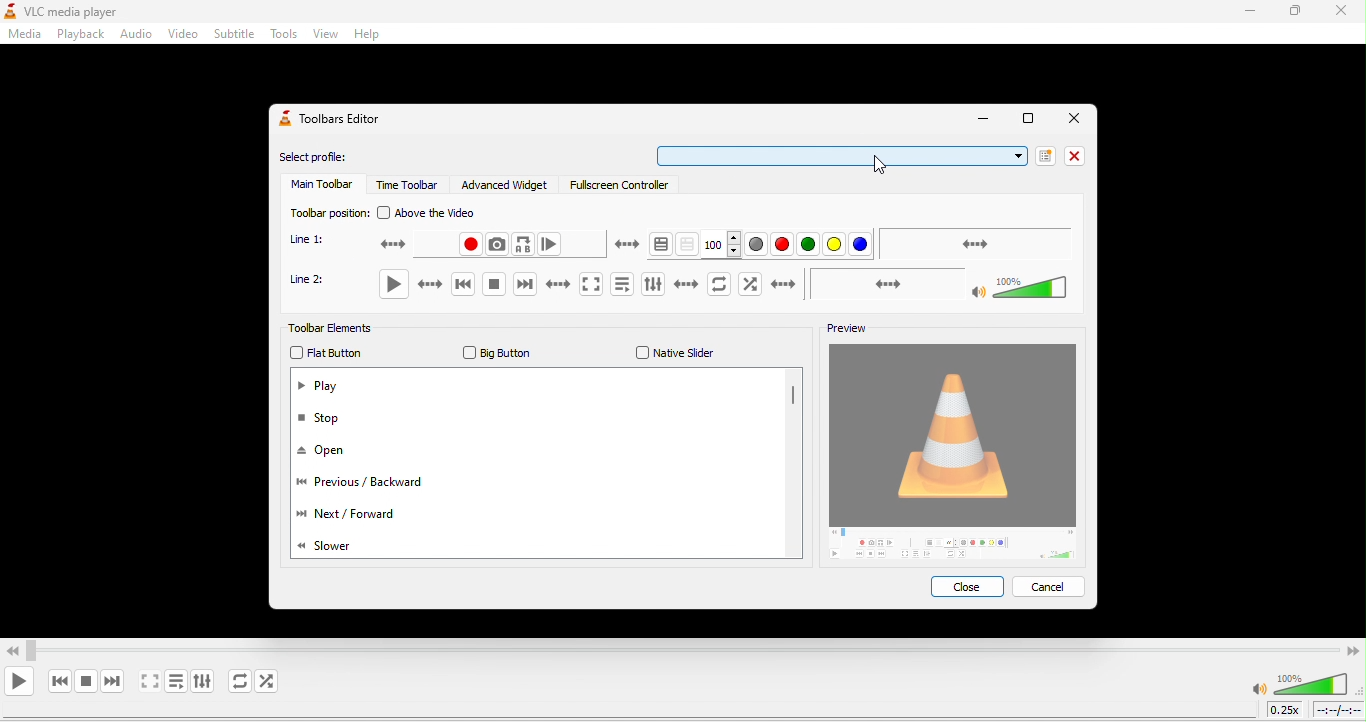  What do you see at coordinates (78, 35) in the screenshot?
I see `playback` at bounding box center [78, 35].